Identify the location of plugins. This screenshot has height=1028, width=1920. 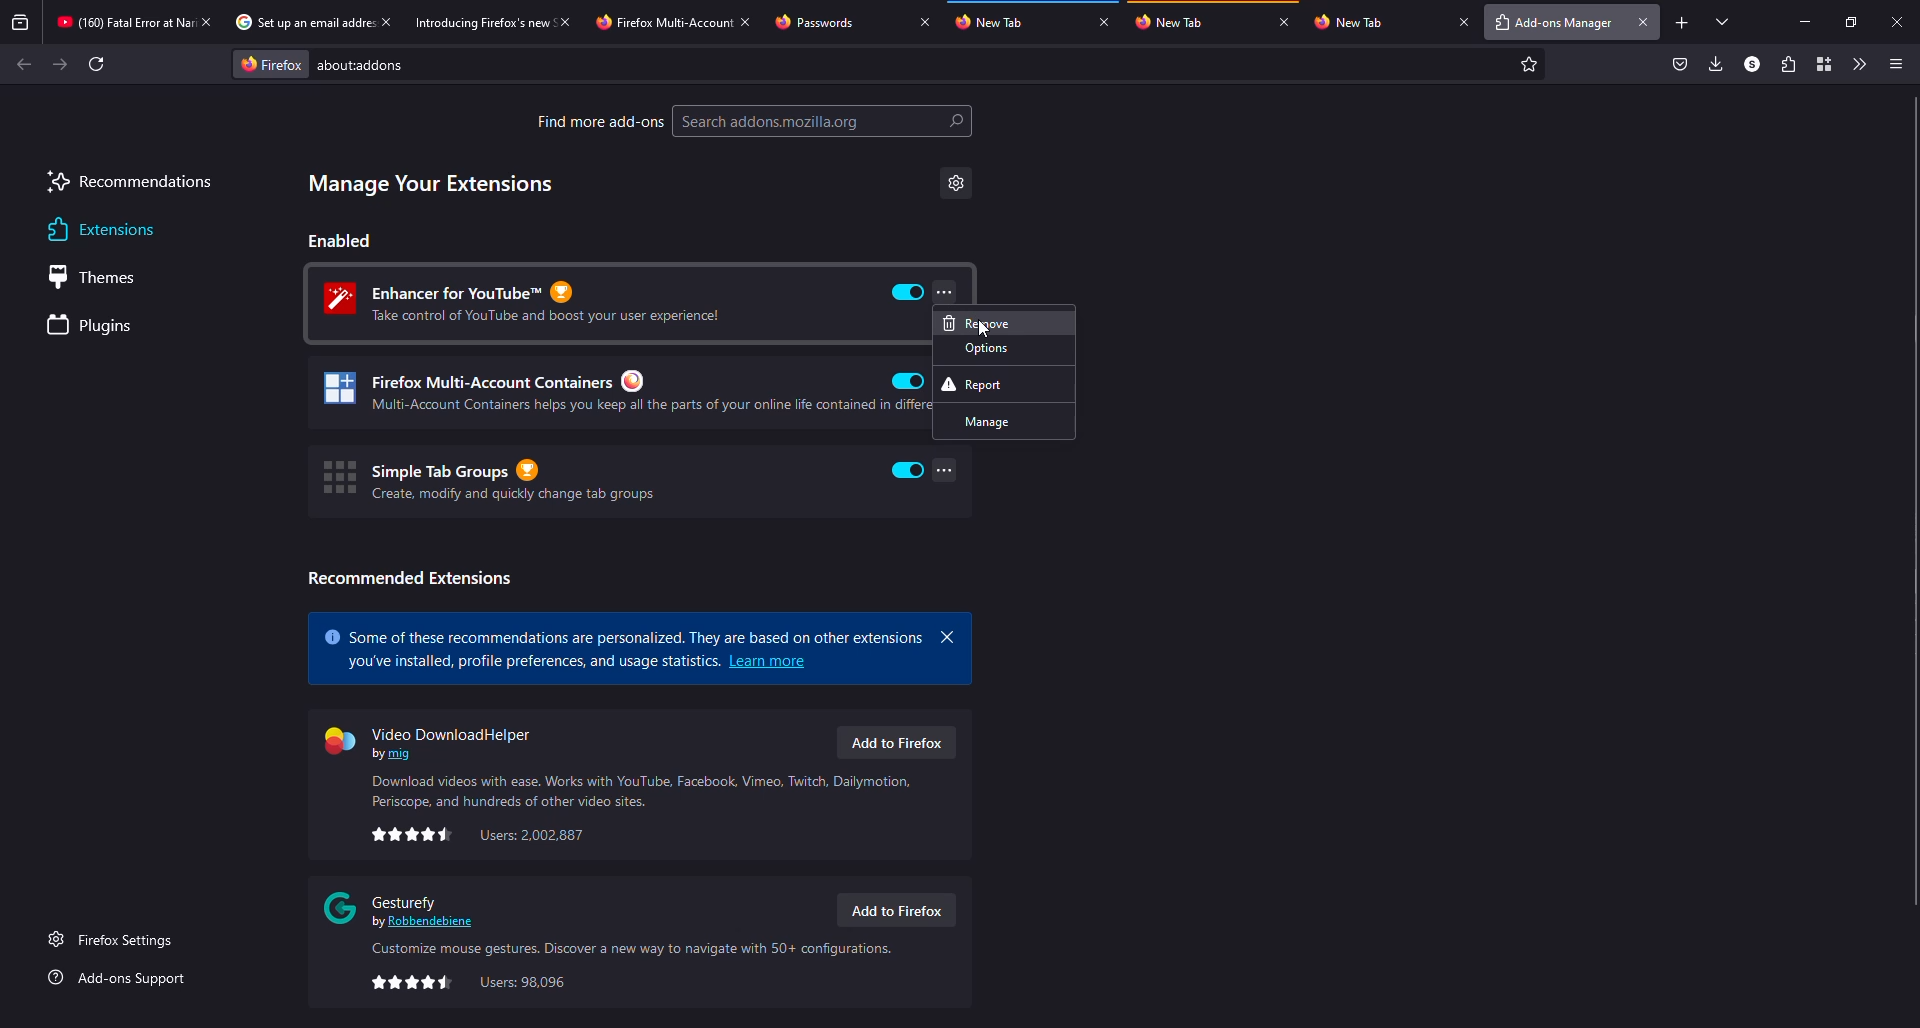
(94, 327).